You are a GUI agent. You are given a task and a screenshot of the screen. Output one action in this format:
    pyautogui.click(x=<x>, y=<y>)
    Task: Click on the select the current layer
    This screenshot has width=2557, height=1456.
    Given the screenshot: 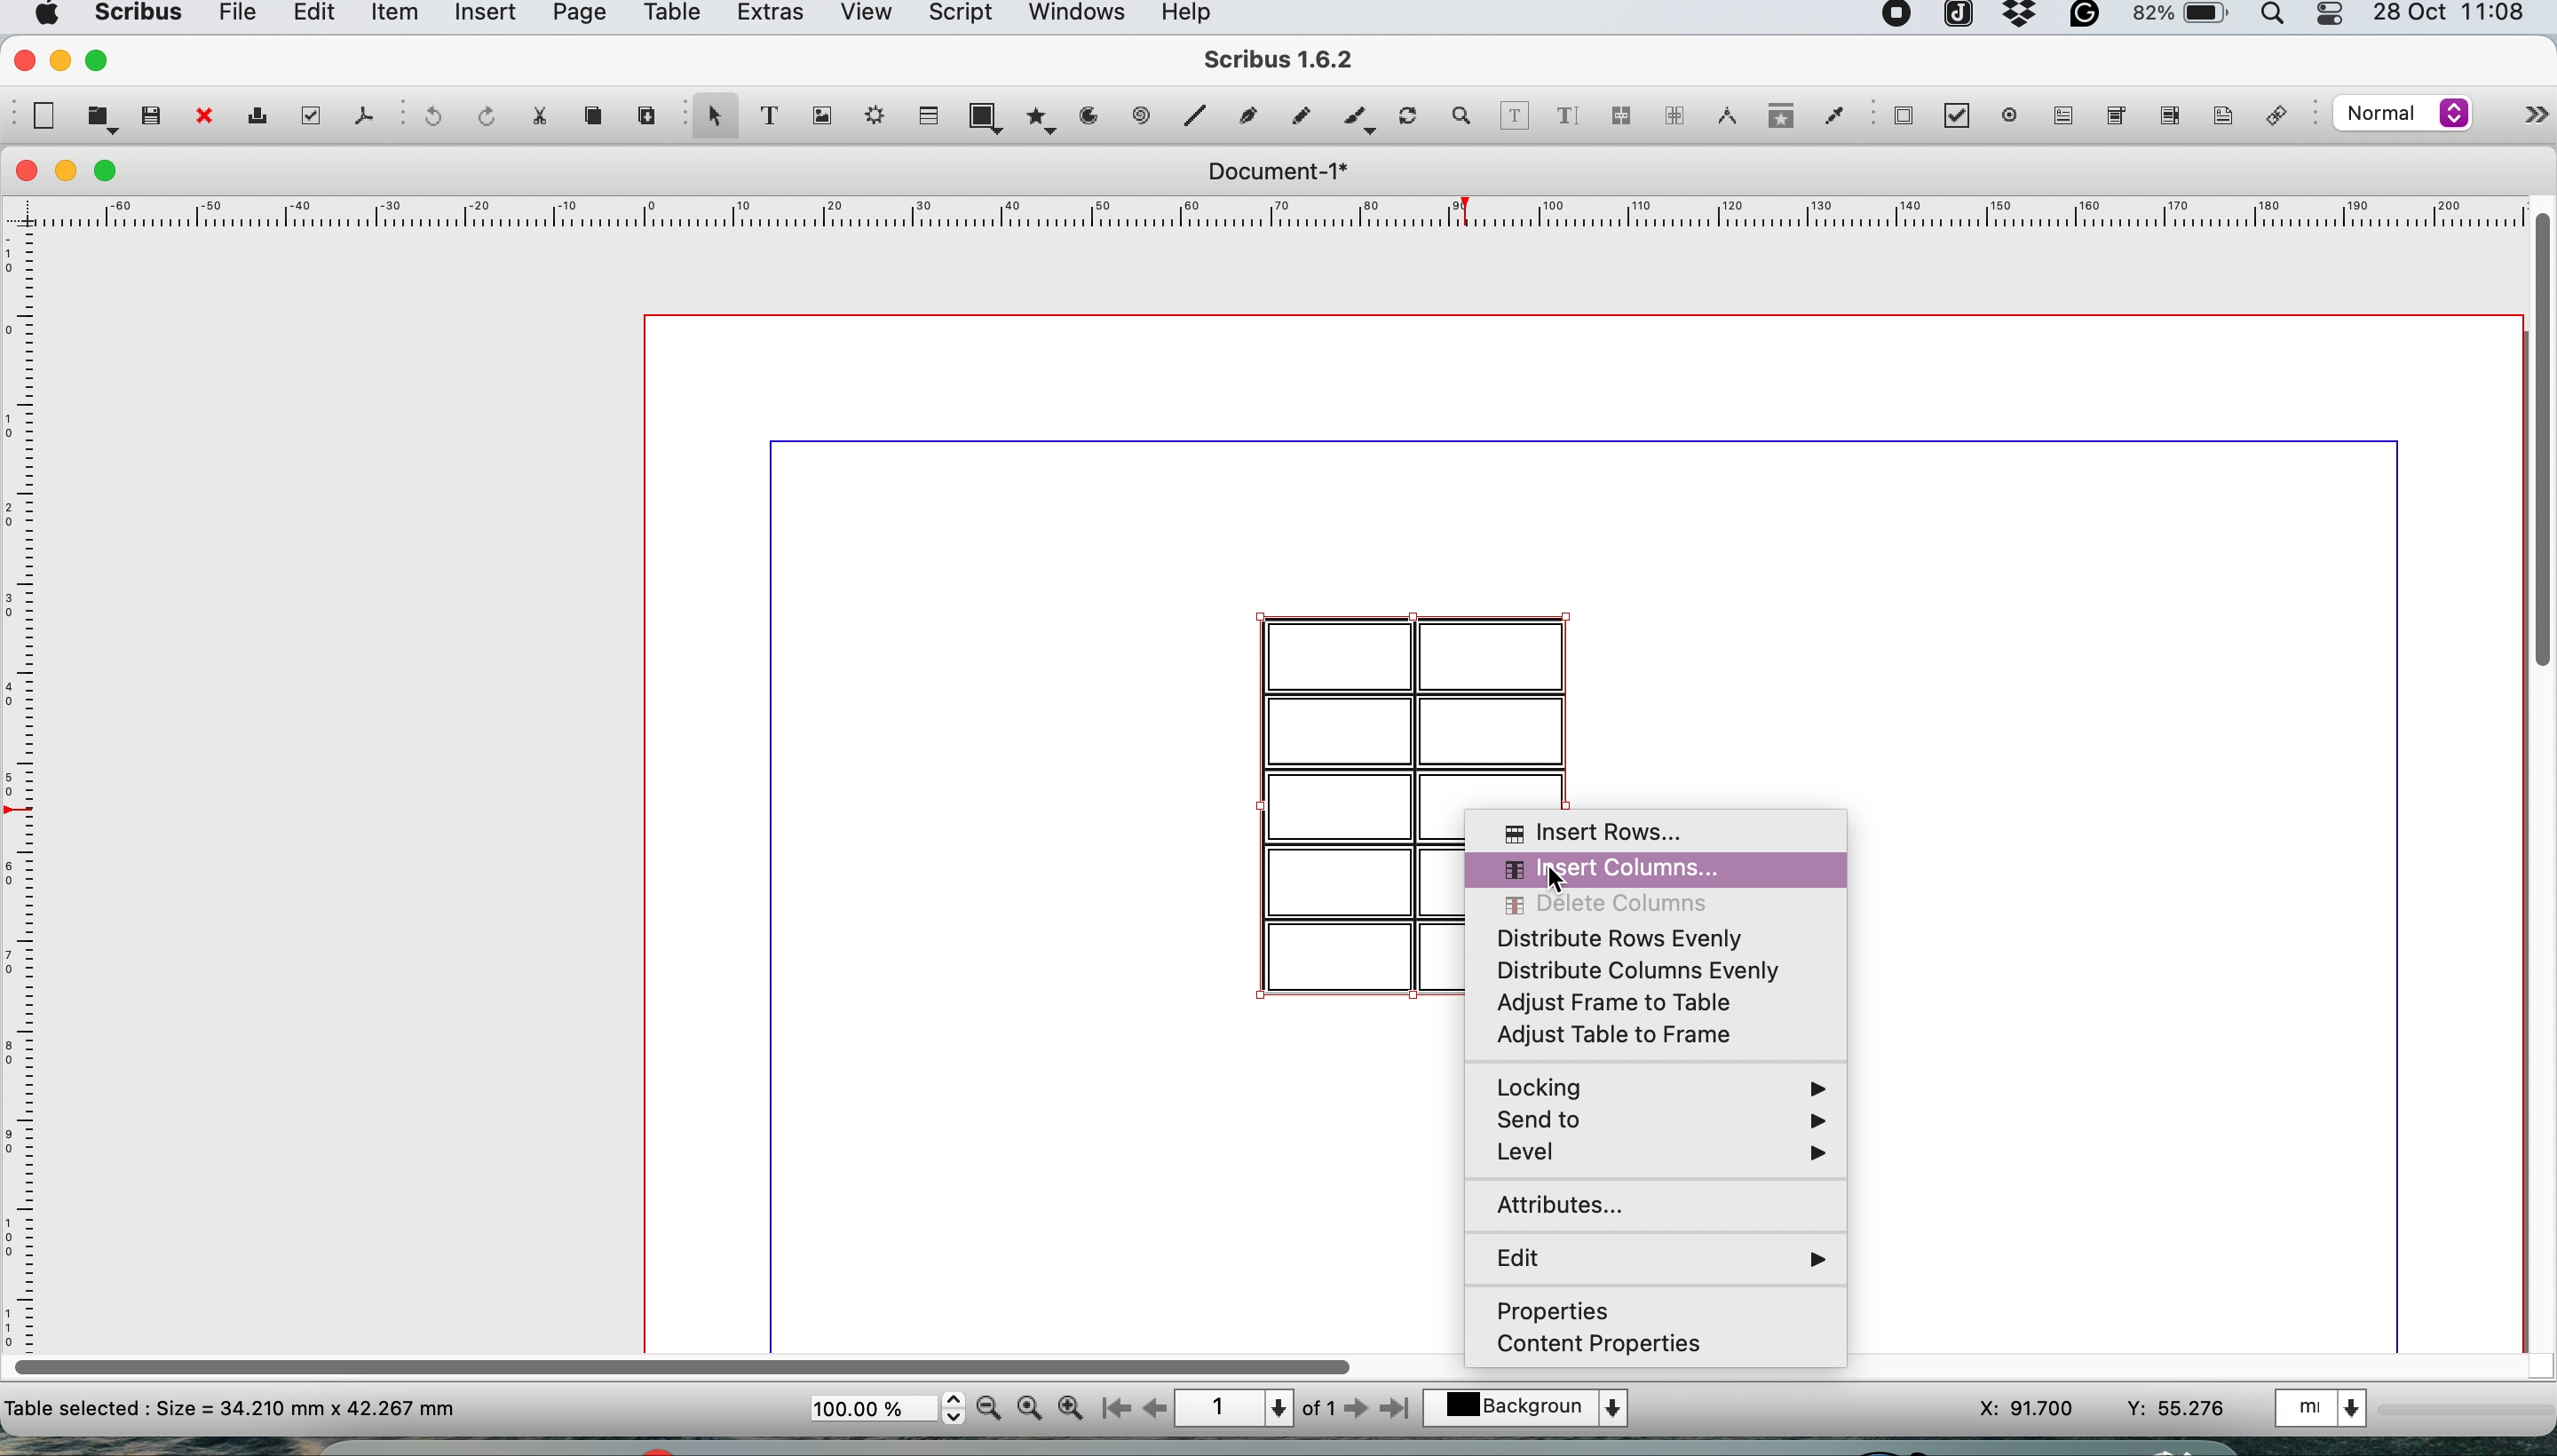 What is the action you would take?
    pyautogui.click(x=1537, y=1410)
    